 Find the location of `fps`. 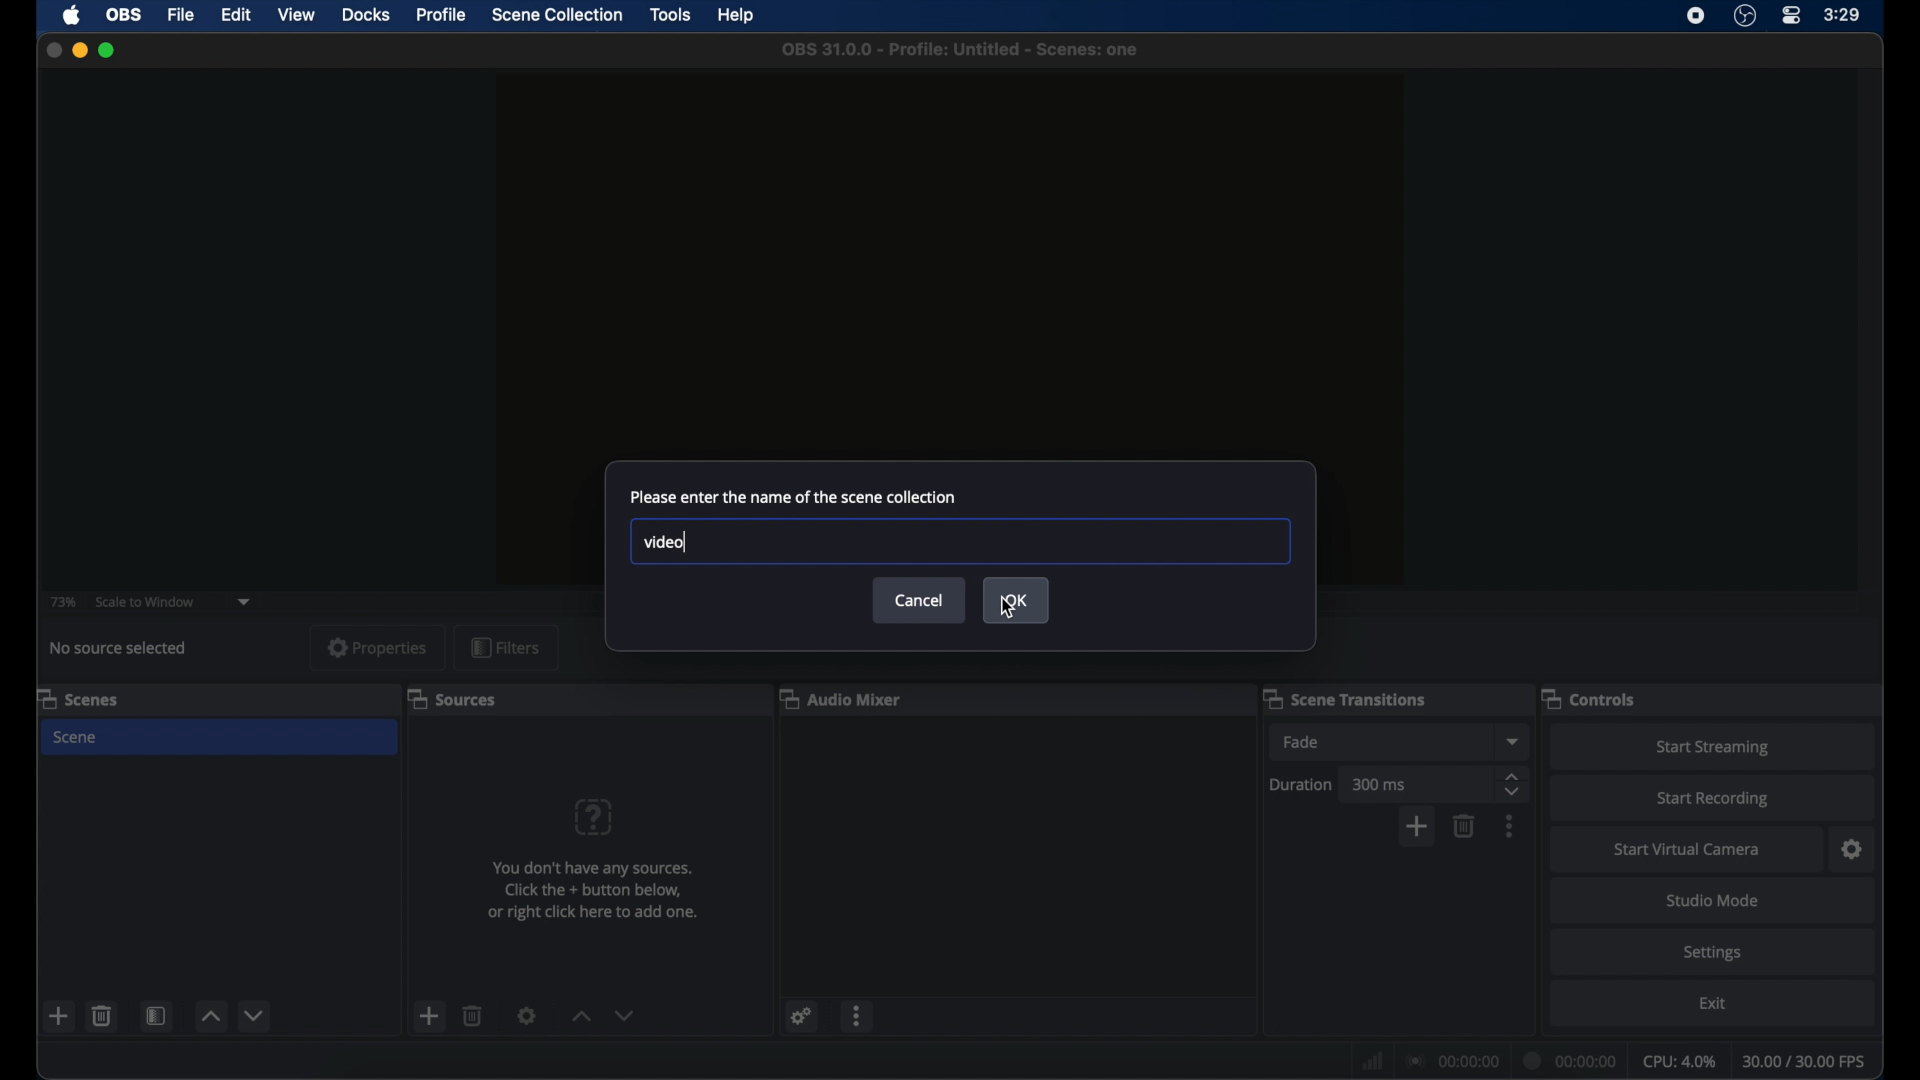

fps is located at coordinates (1806, 1061).